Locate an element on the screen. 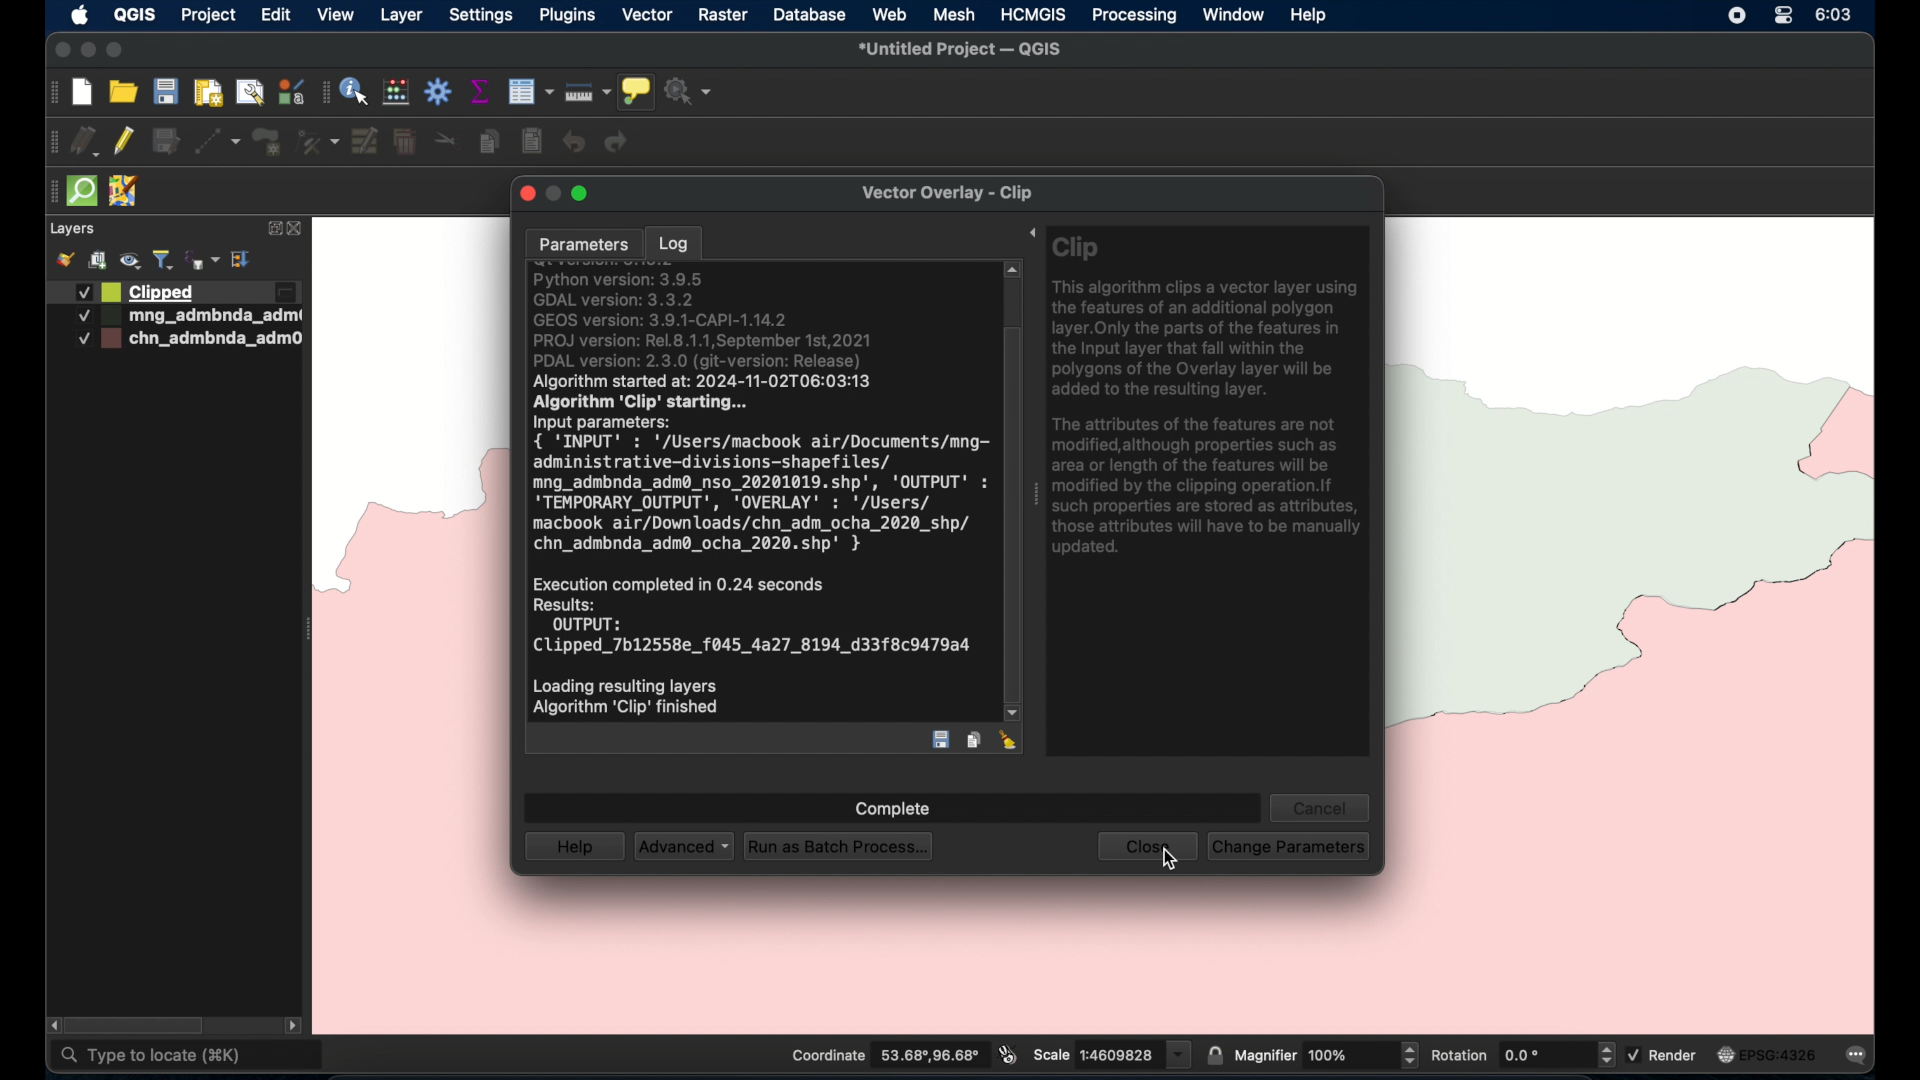 The width and height of the screenshot is (1920, 1080). open project is located at coordinates (121, 91).